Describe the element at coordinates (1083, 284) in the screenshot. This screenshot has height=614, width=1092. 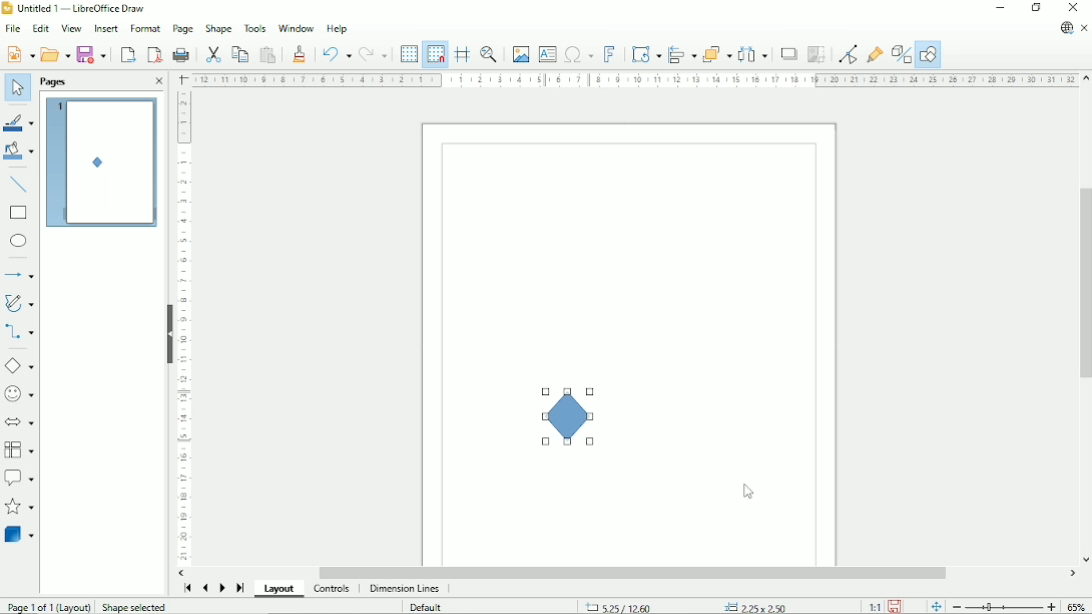
I see `Vertical scrollbar` at that location.